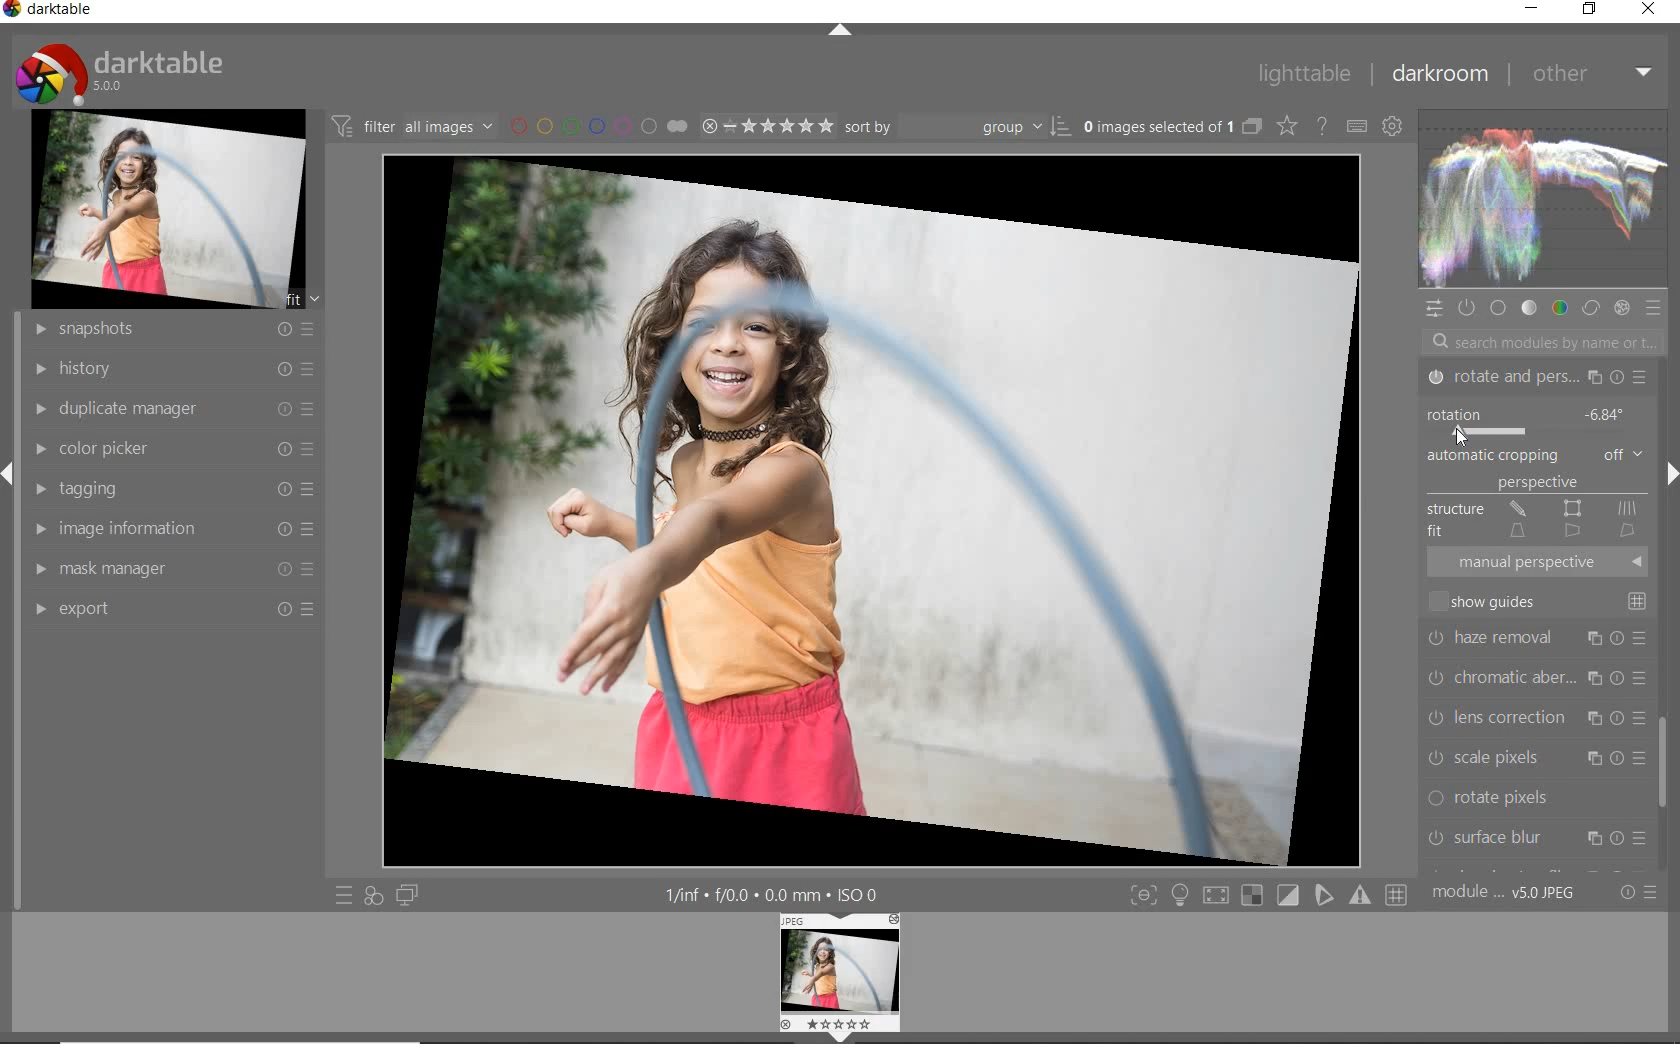  I want to click on filter images, so click(412, 125).